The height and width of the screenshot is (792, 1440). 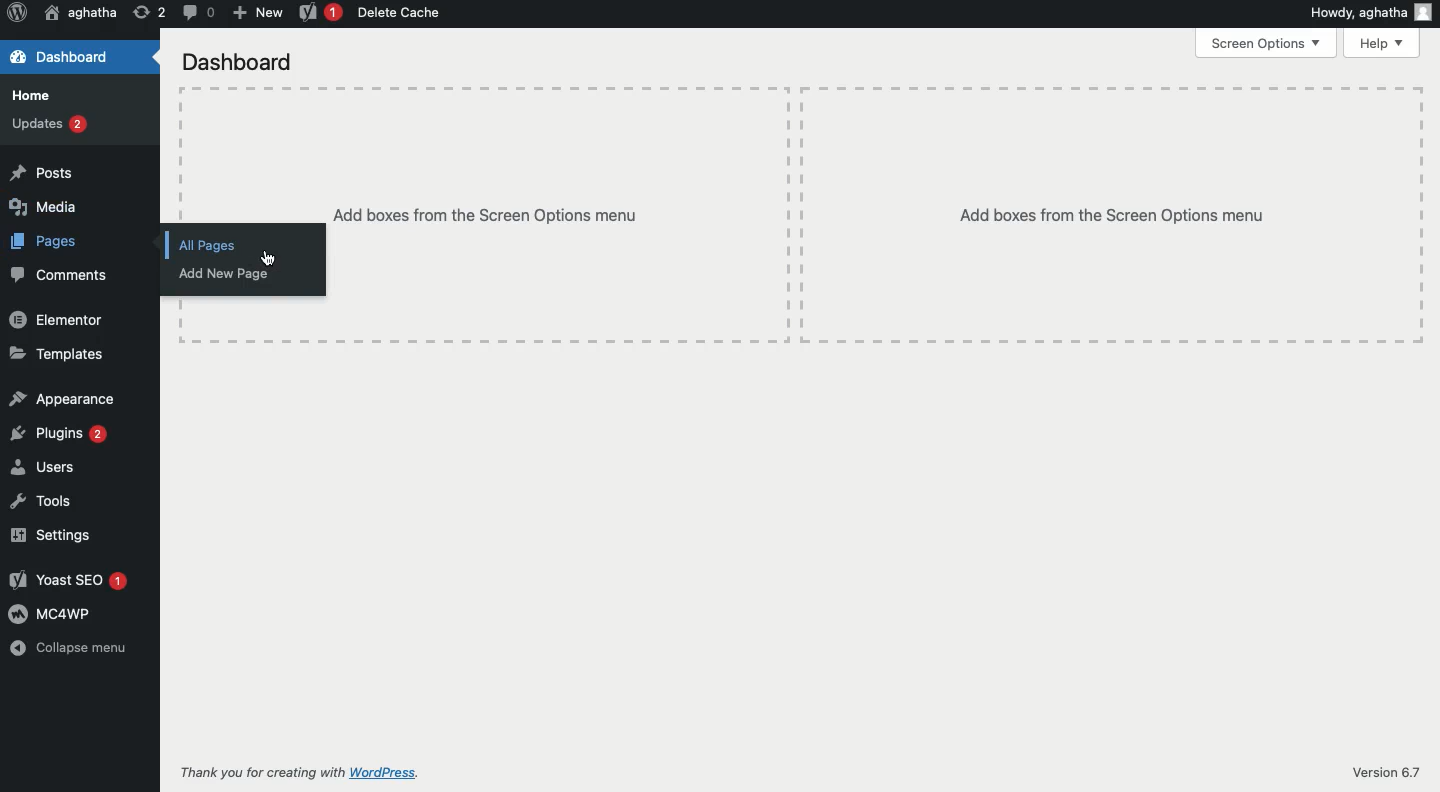 What do you see at coordinates (48, 613) in the screenshot?
I see `MC4WP` at bounding box center [48, 613].